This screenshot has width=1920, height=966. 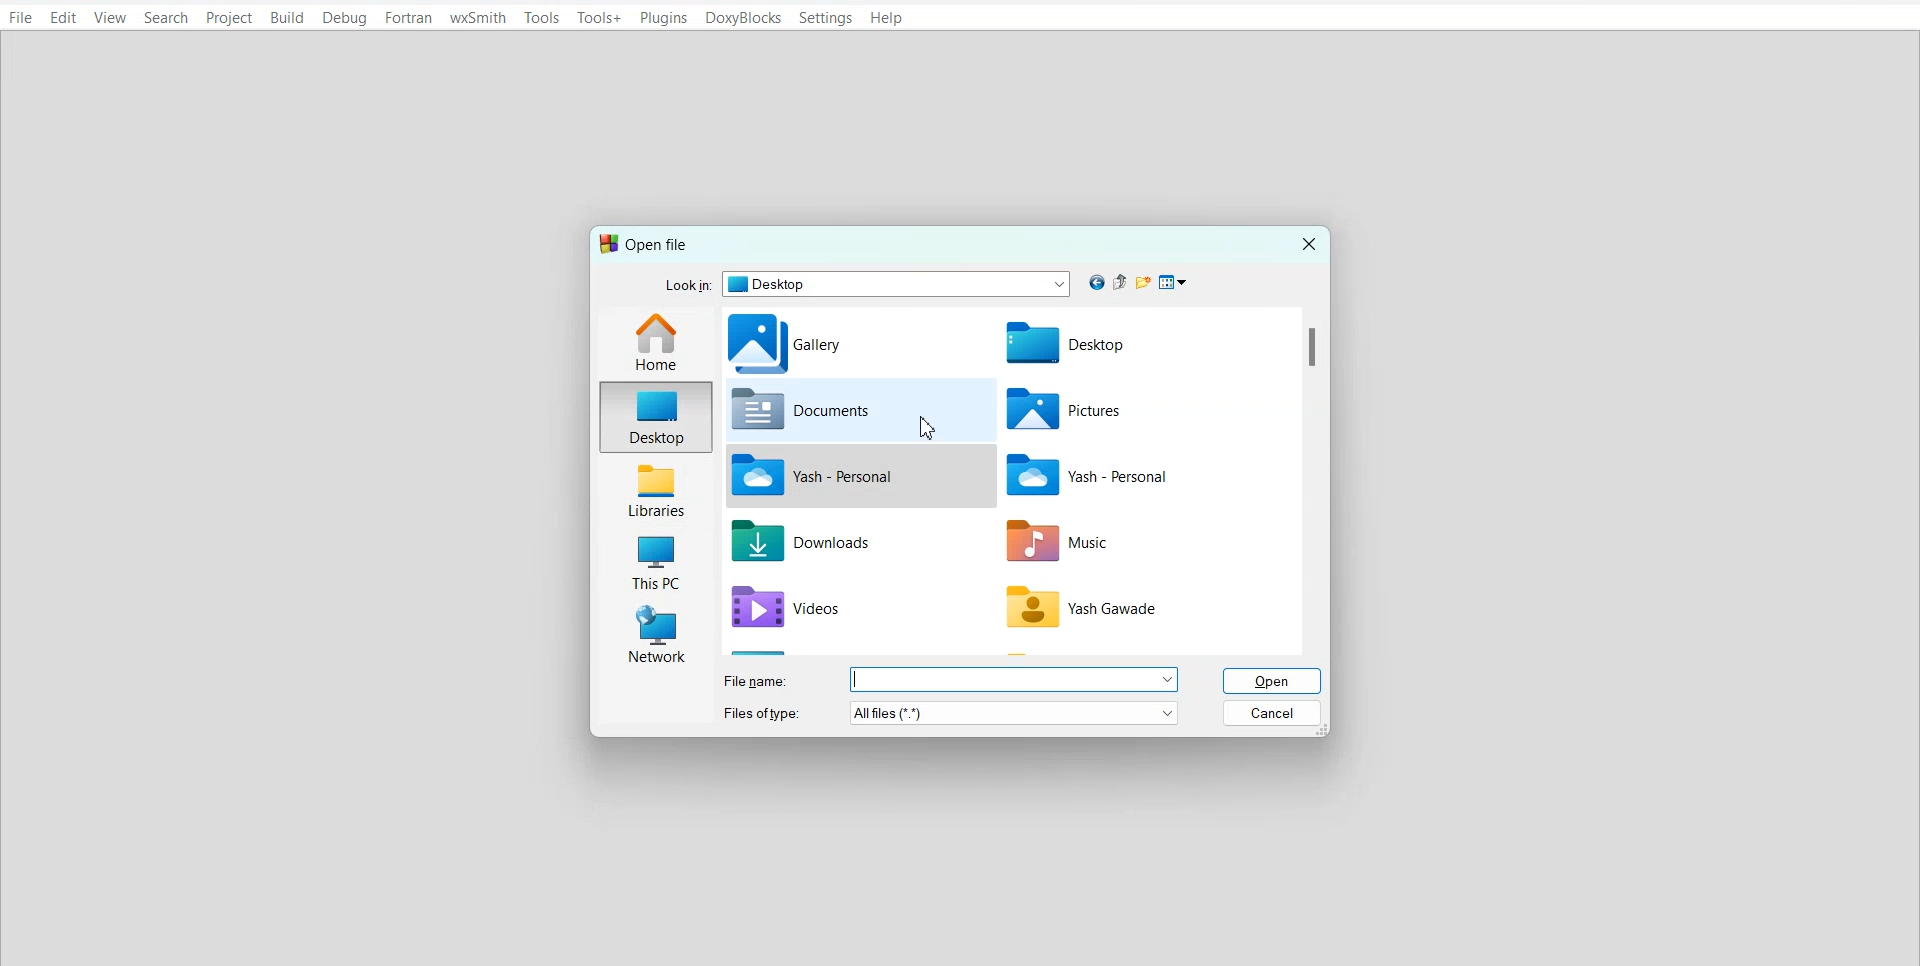 I want to click on Up one level, so click(x=1120, y=283).